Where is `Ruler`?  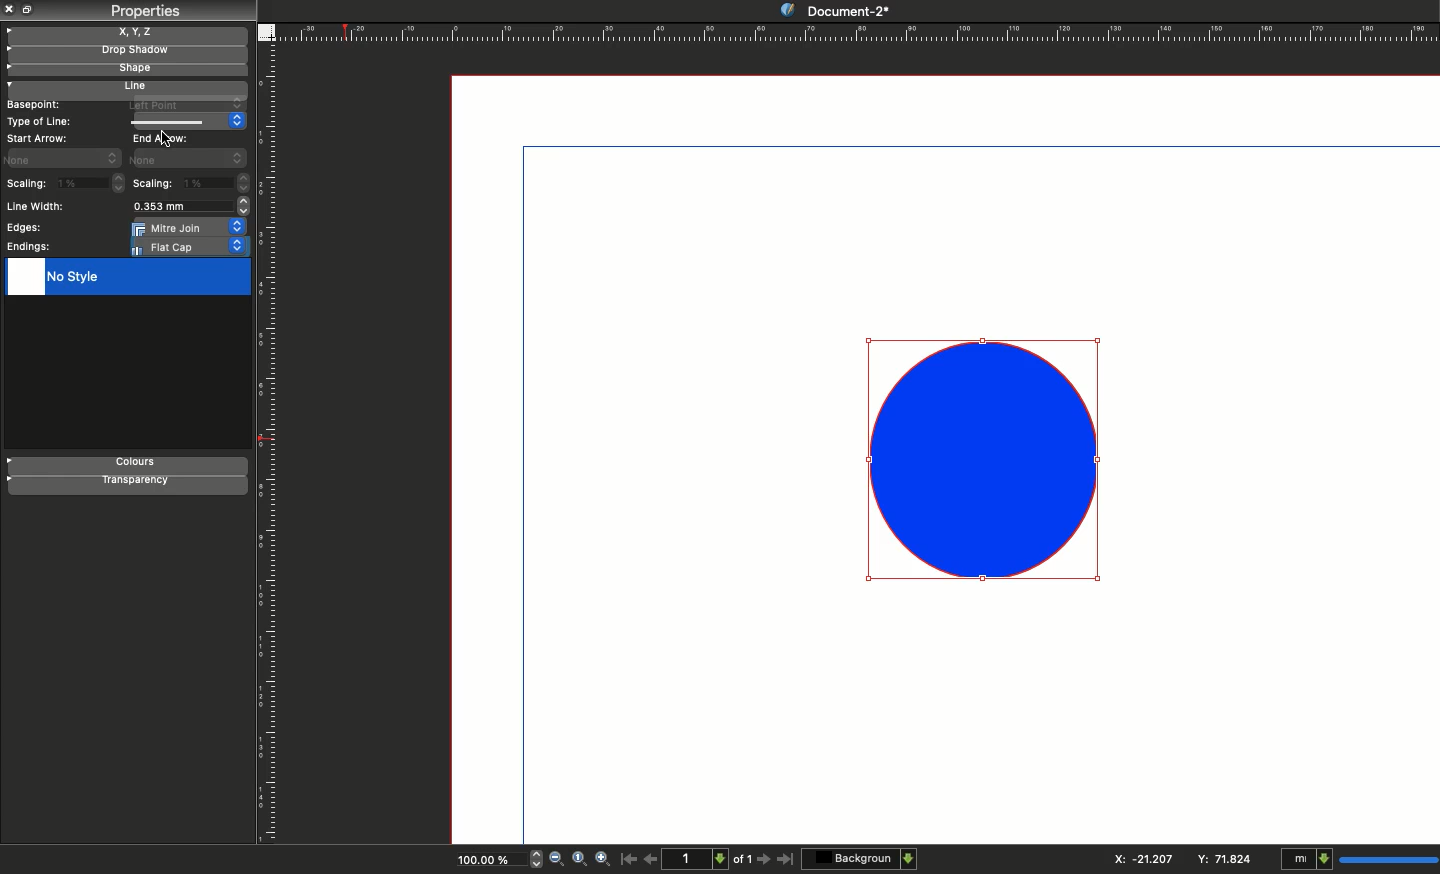 Ruler is located at coordinates (857, 32).